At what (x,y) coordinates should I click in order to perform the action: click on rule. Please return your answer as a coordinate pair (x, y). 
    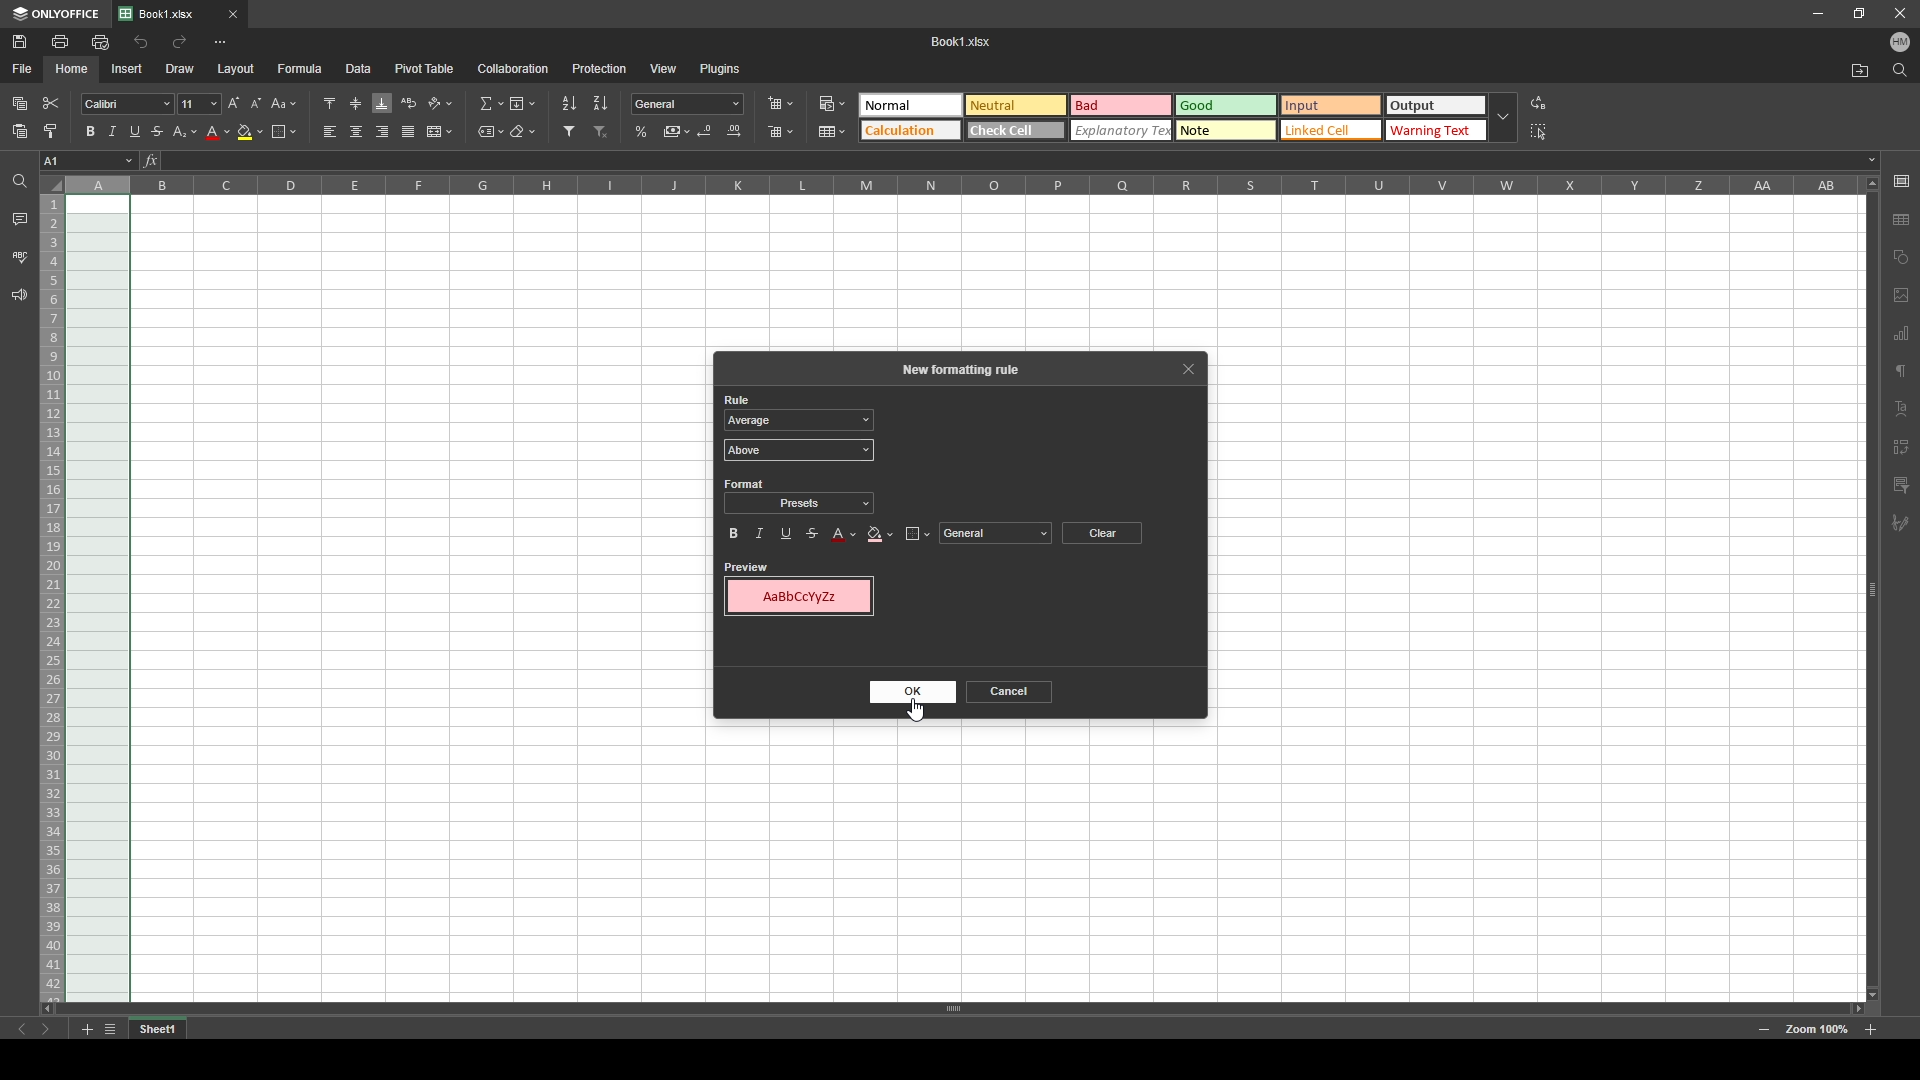
    Looking at the image, I should click on (739, 399).